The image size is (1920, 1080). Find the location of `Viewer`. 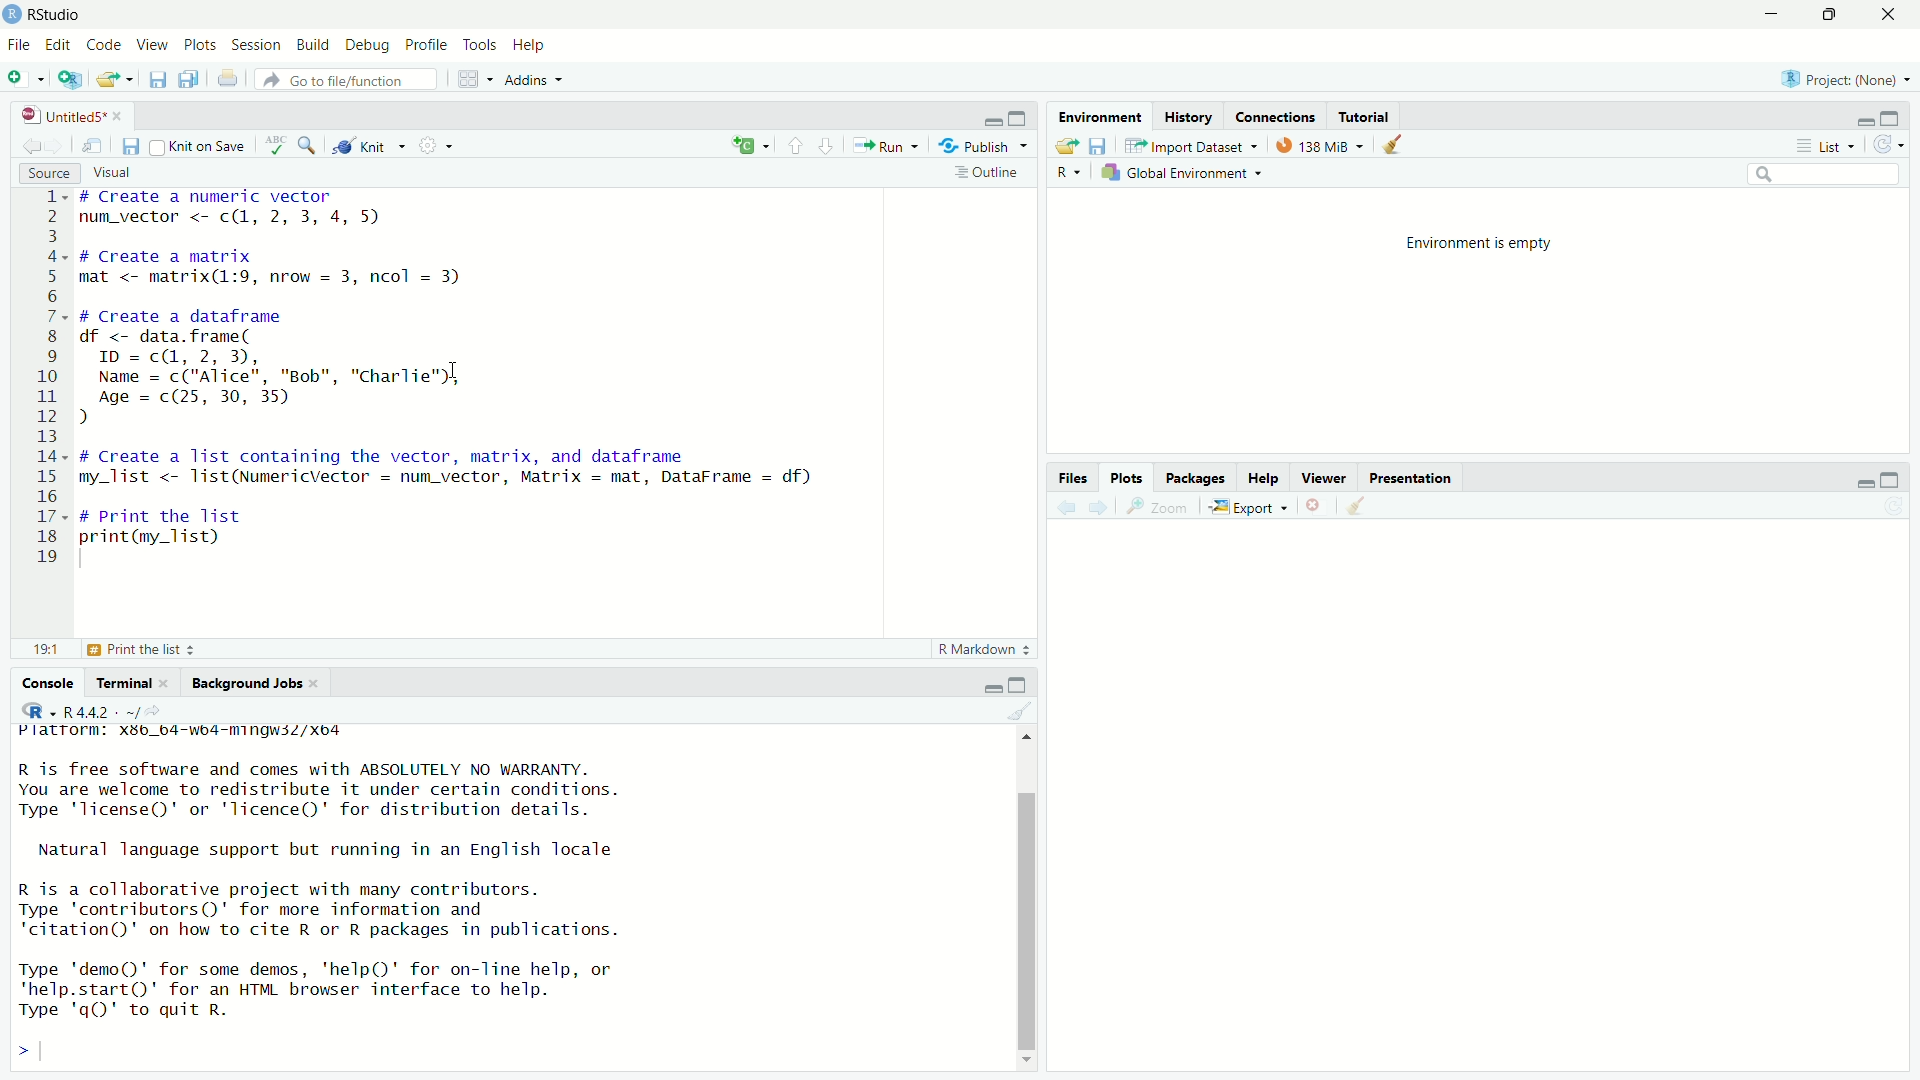

Viewer is located at coordinates (1325, 477).